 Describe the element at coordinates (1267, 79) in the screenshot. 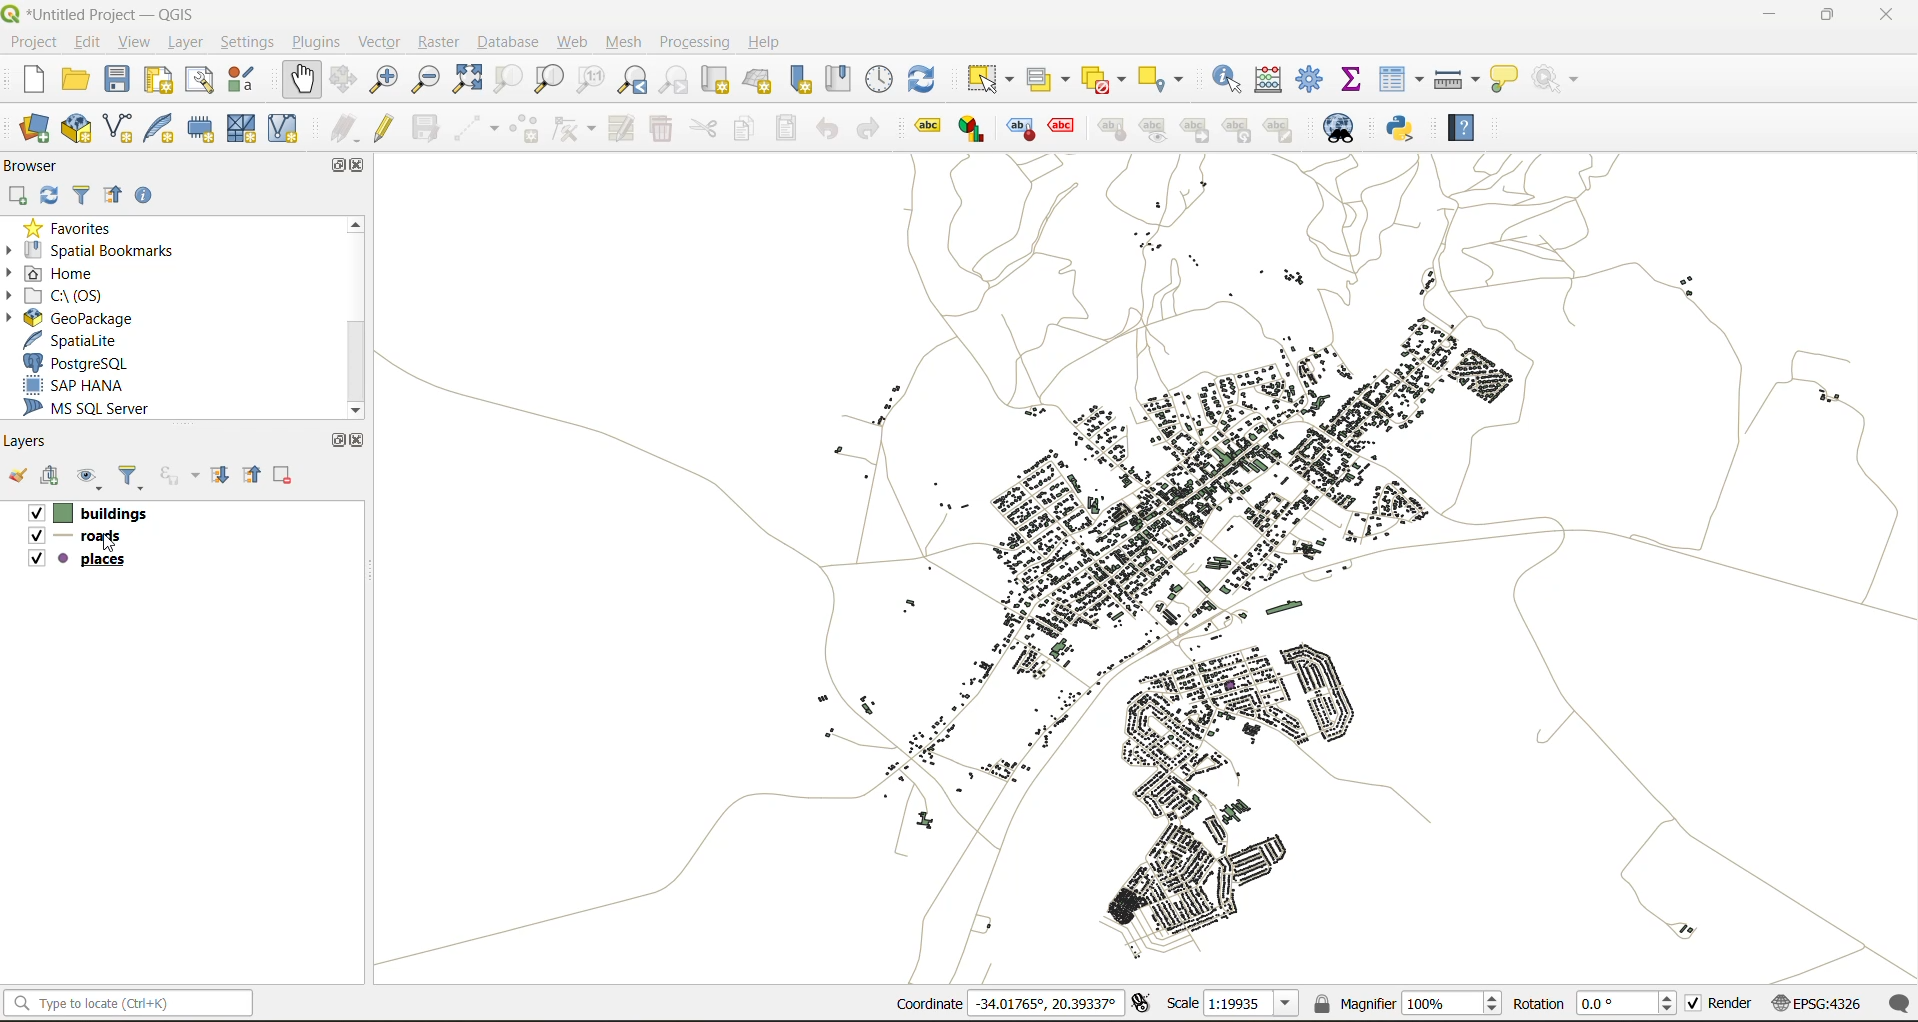

I see `calculator` at that location.